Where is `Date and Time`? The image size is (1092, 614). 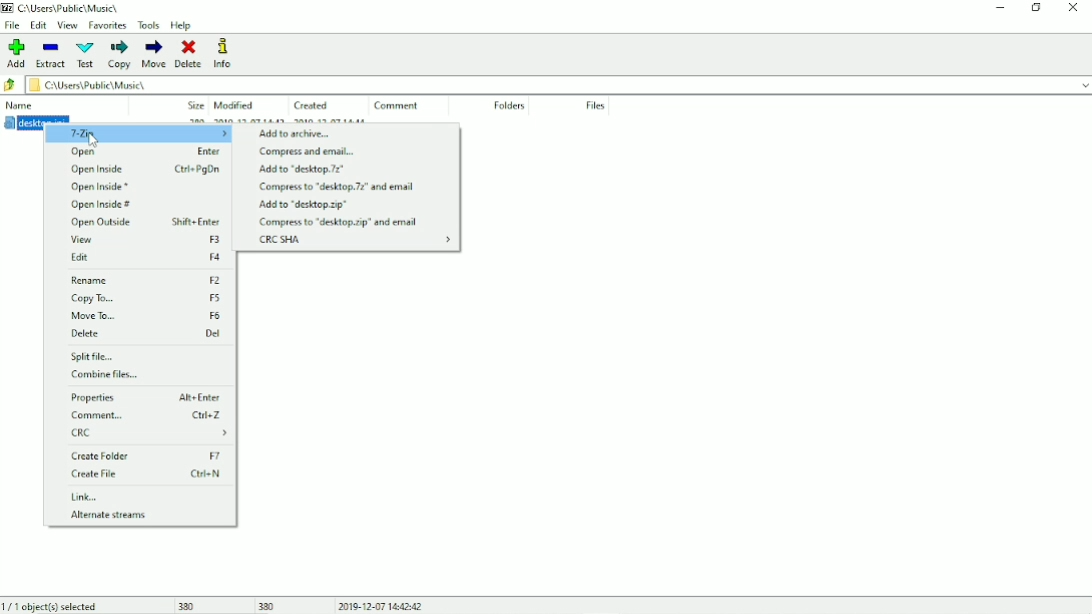 Date and Time is located at coordinates (384, 605).